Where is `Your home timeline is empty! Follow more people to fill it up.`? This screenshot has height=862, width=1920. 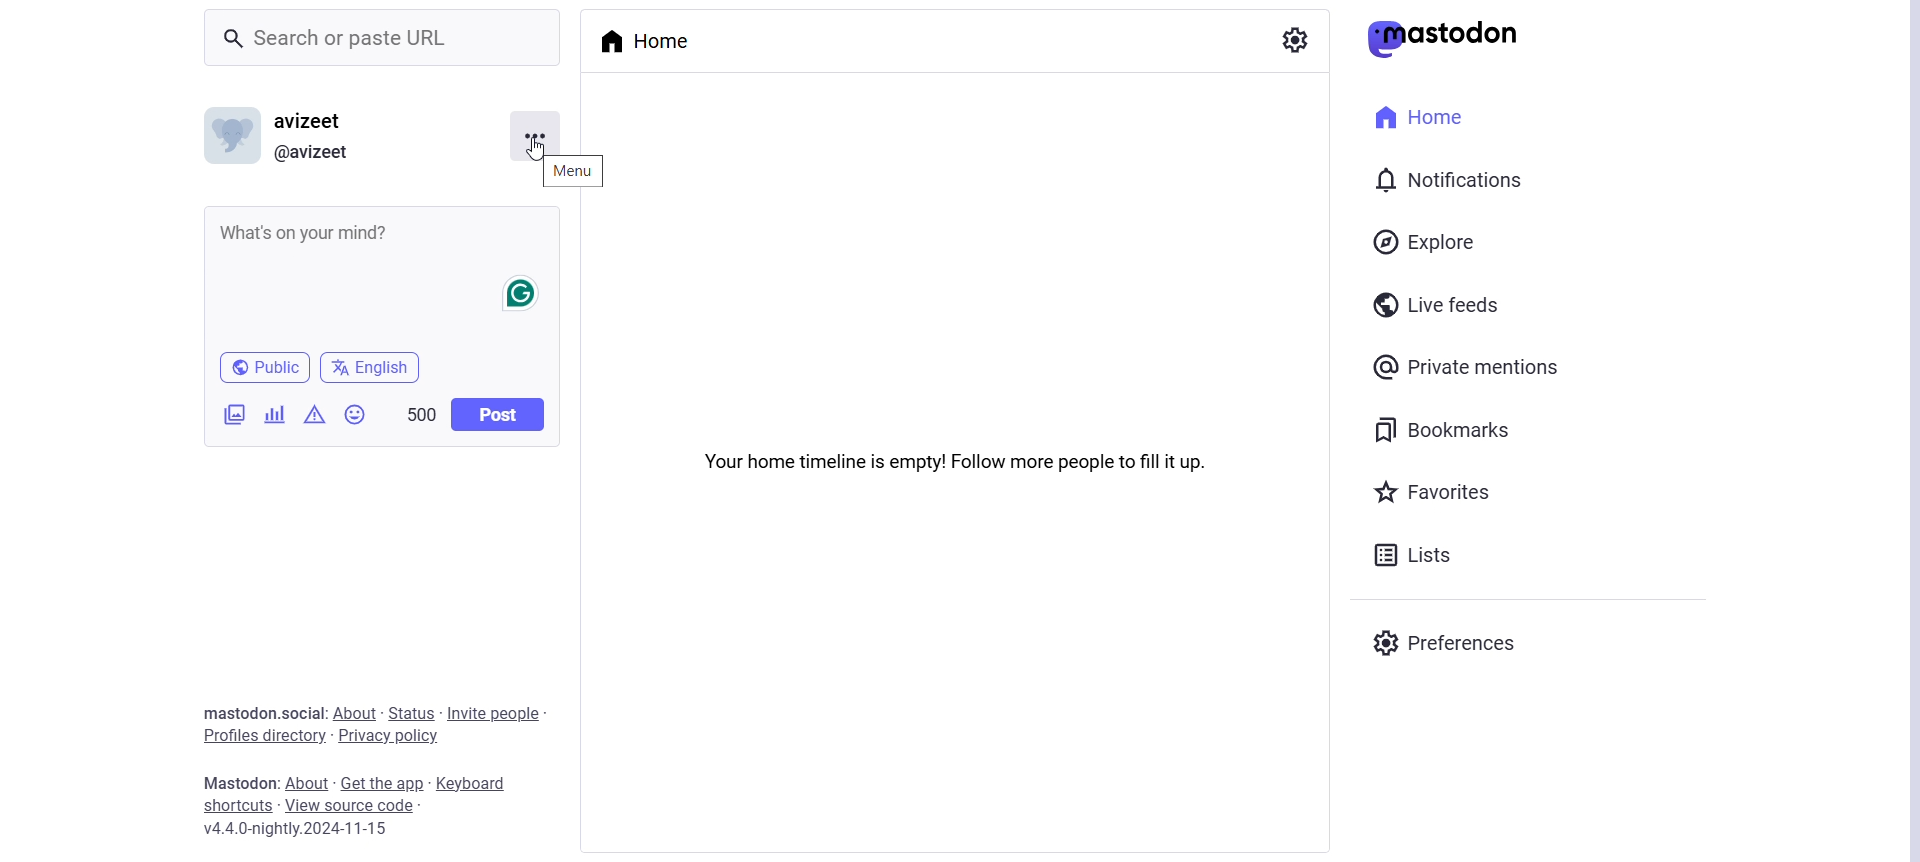
Your home timeline is empty! Follow more people to fill it up. is located at coordinates (955, 464).